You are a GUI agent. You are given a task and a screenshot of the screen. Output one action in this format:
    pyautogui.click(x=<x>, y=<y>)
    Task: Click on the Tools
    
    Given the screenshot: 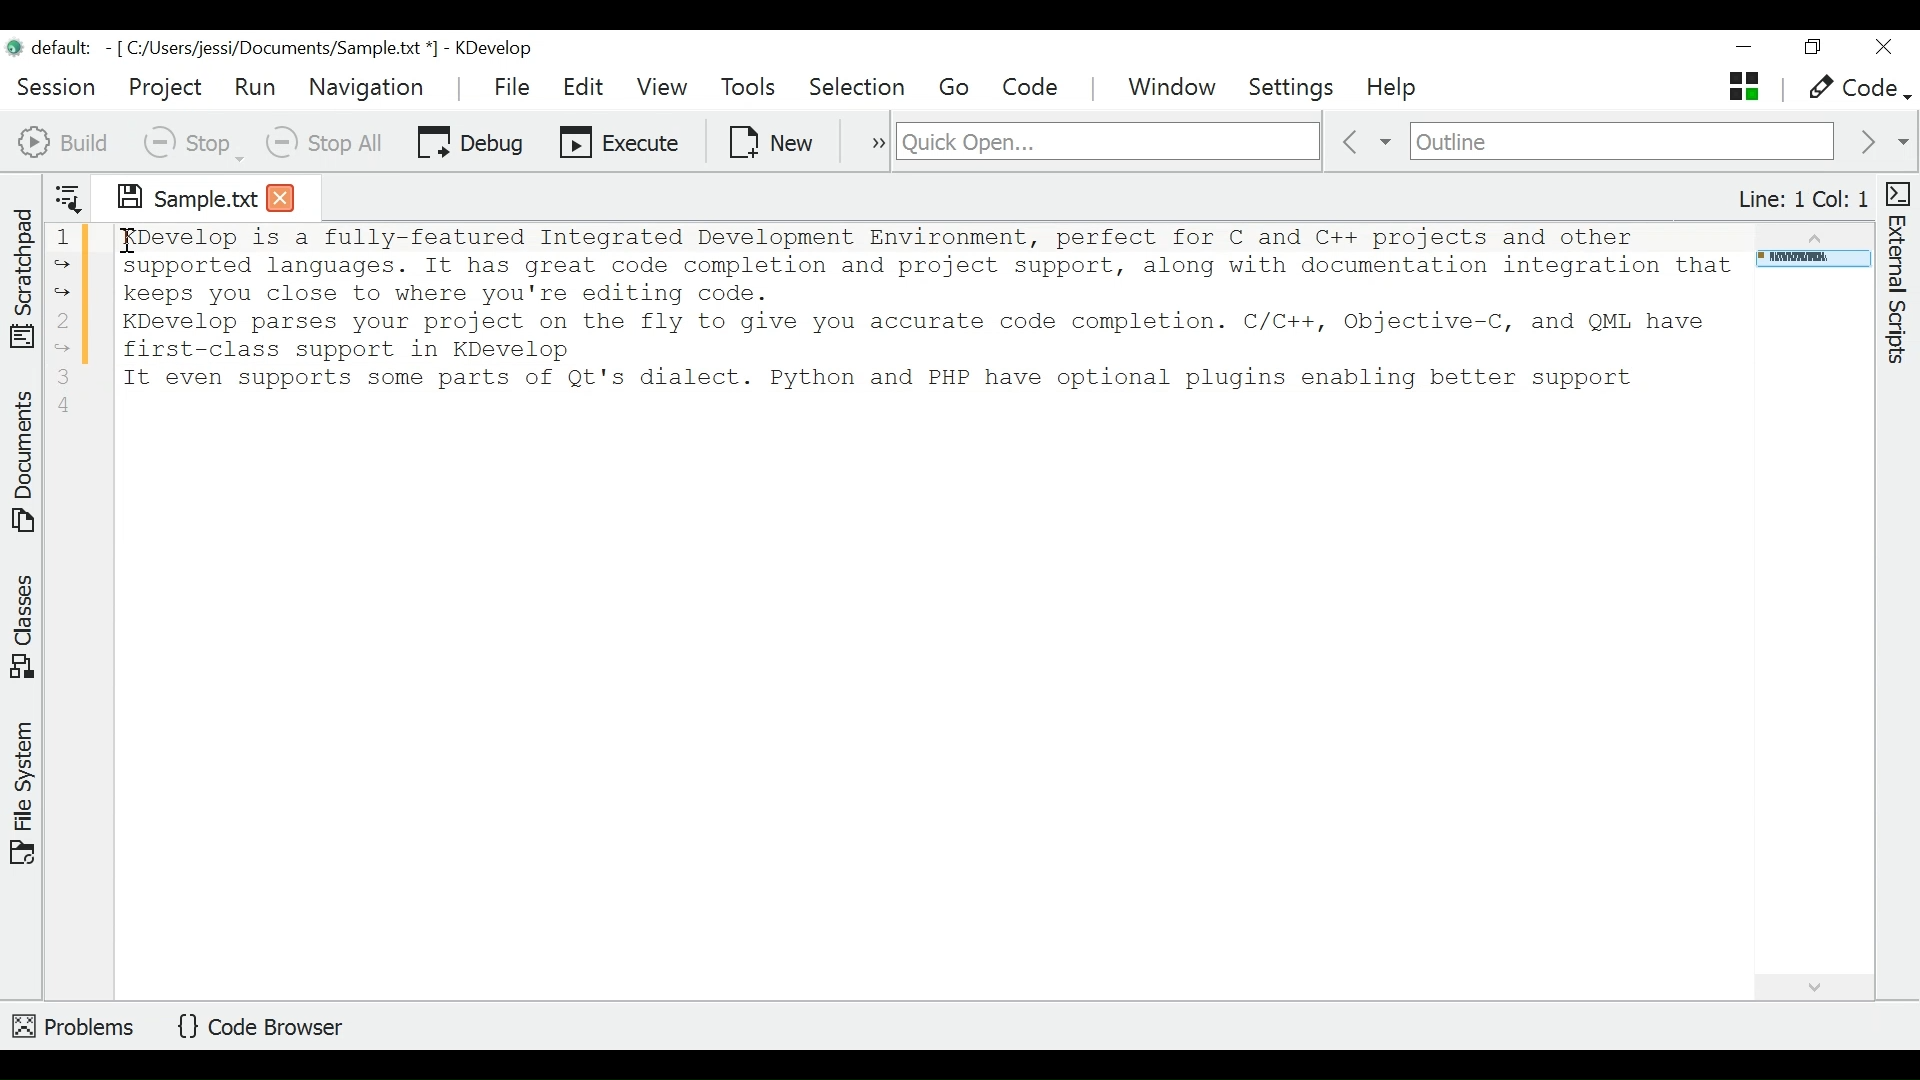 What is the action you would take?
    pyautogui.click(x=754, y=88)
    